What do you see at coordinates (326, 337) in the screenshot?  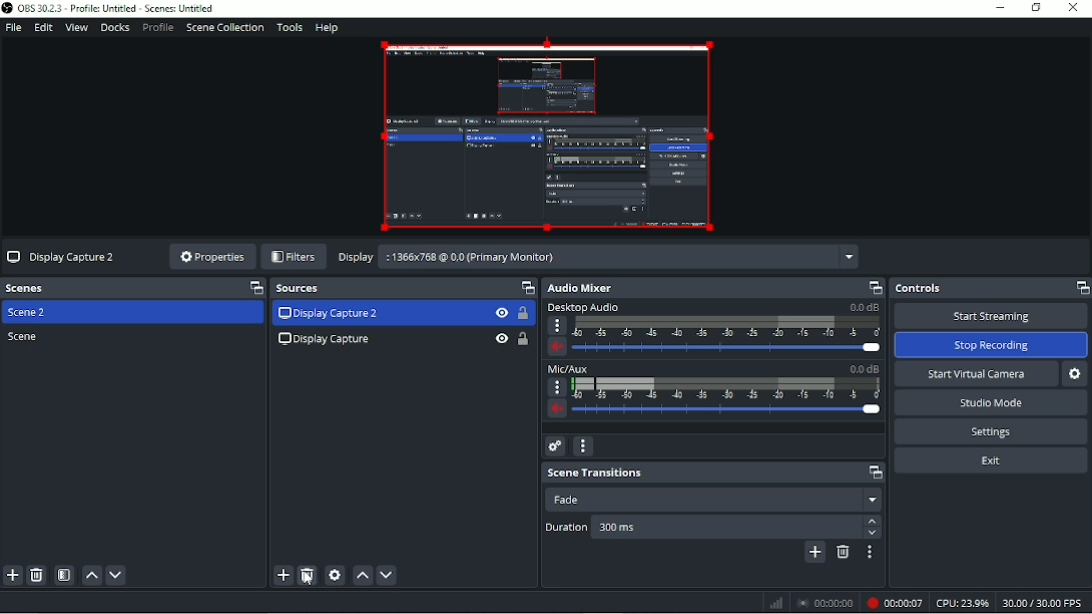 I see `Display Capture` at bounding box center [326, 337].